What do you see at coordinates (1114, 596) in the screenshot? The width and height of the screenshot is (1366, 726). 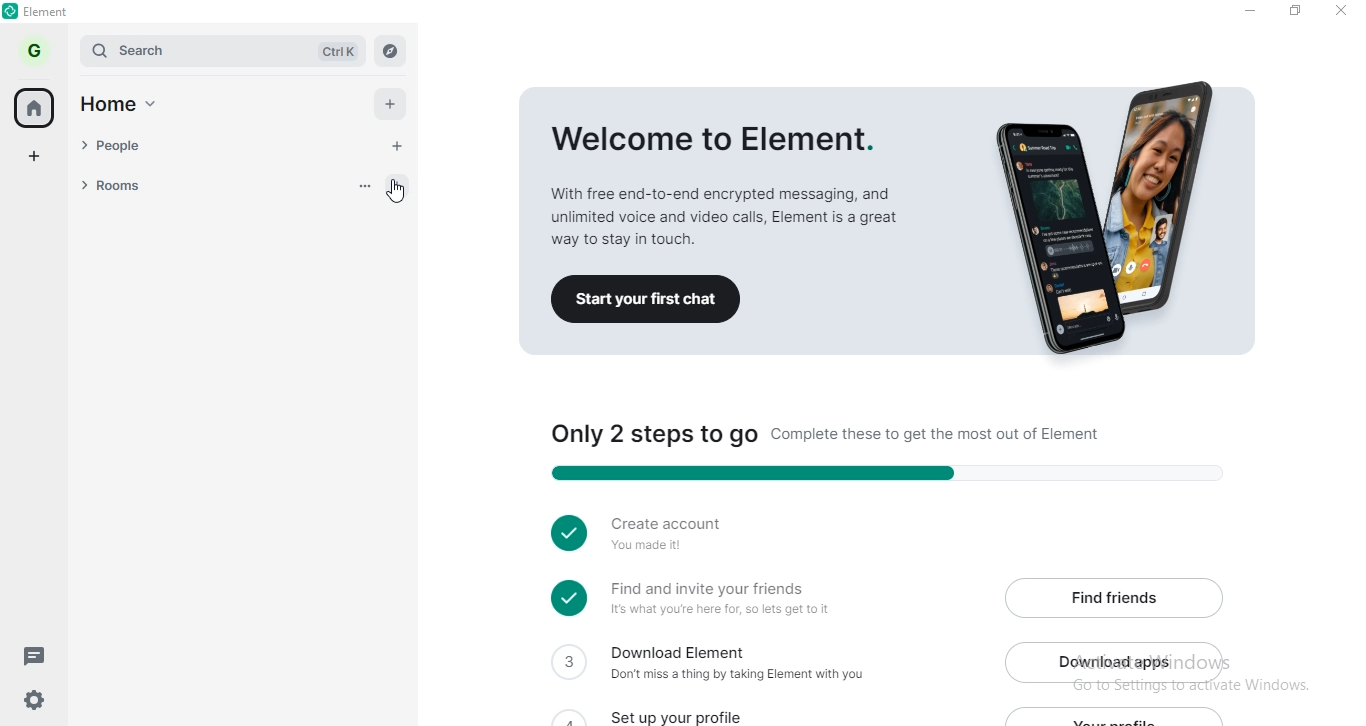 I see `find friends` at bounding box center [1114, 596].